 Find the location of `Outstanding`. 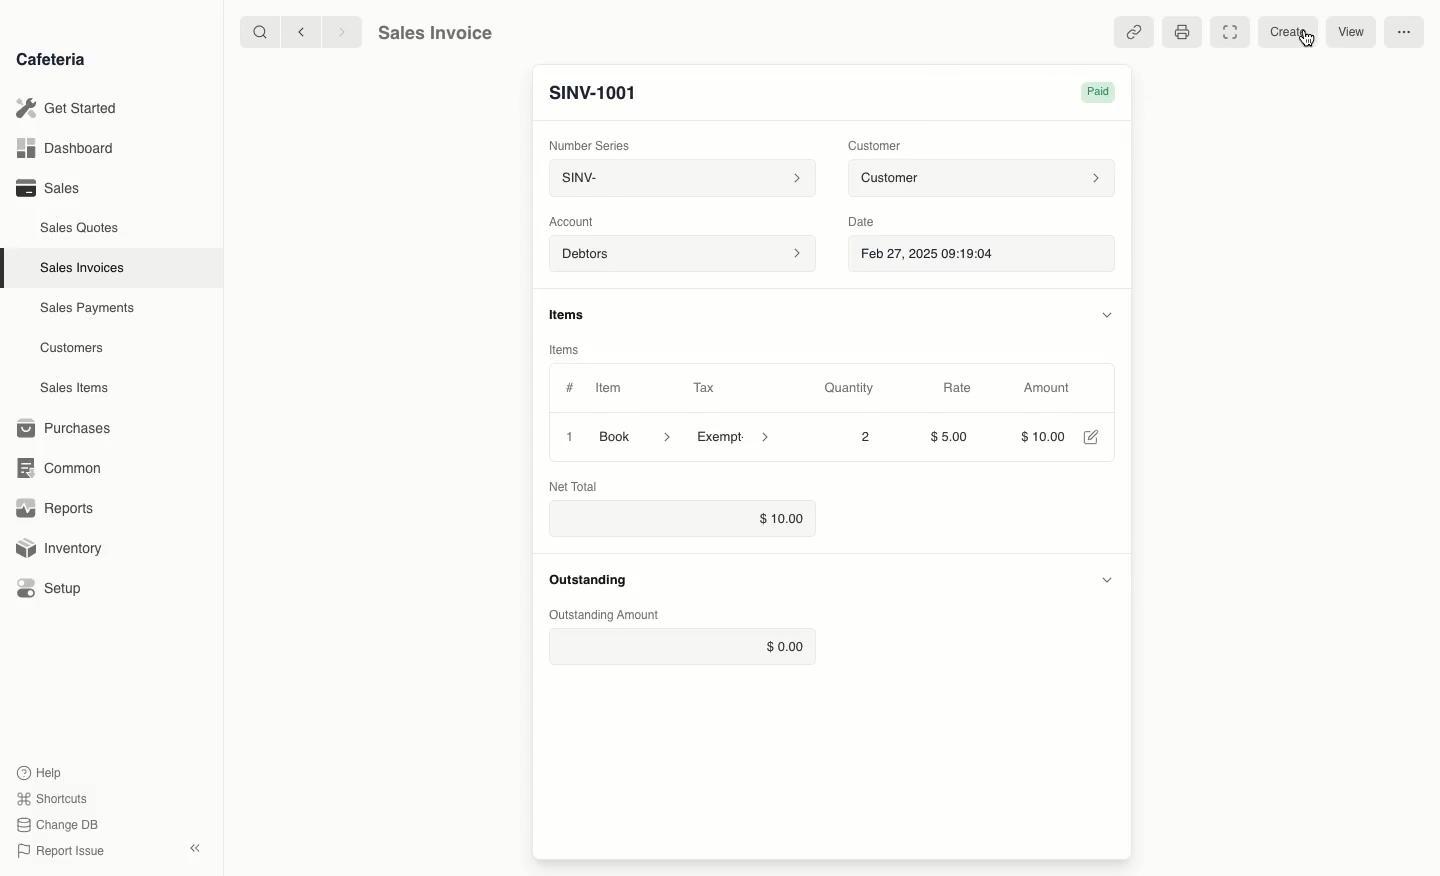

Outstanding is located at coordinates (588, 580).